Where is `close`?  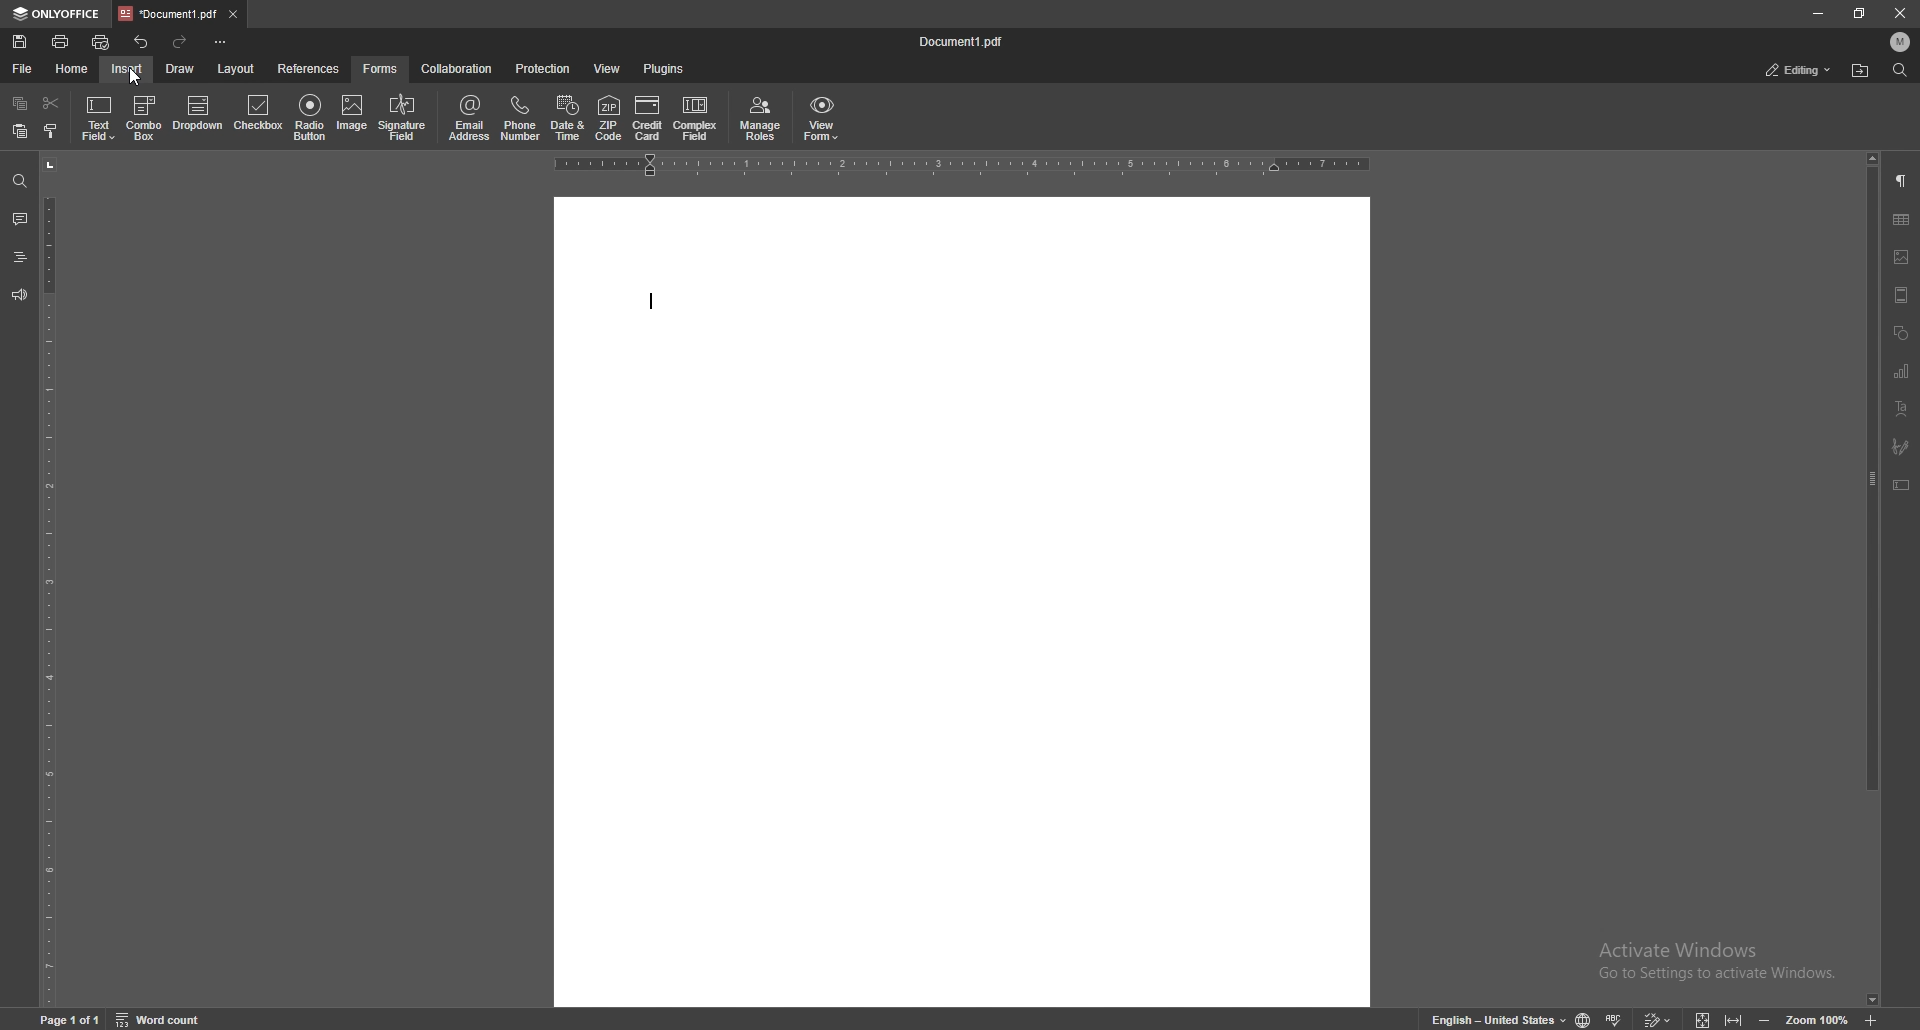 close is located at coordinates (1898, 13).